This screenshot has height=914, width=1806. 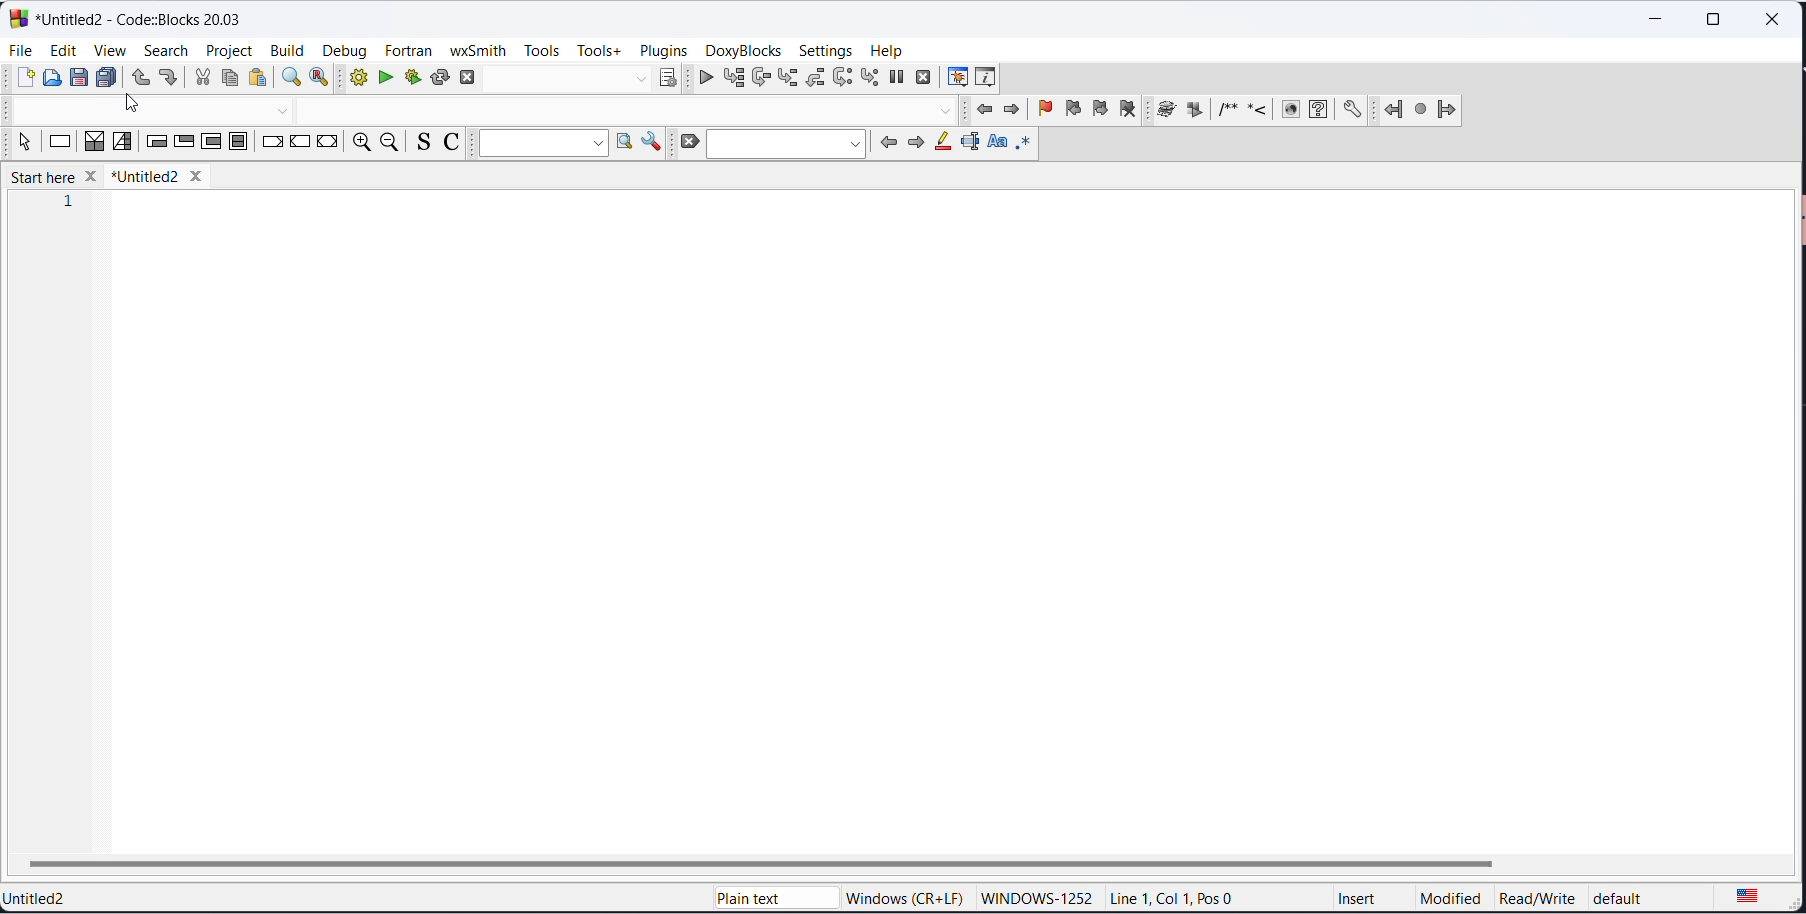 I want to click on save all, so click(x=107, y=79).